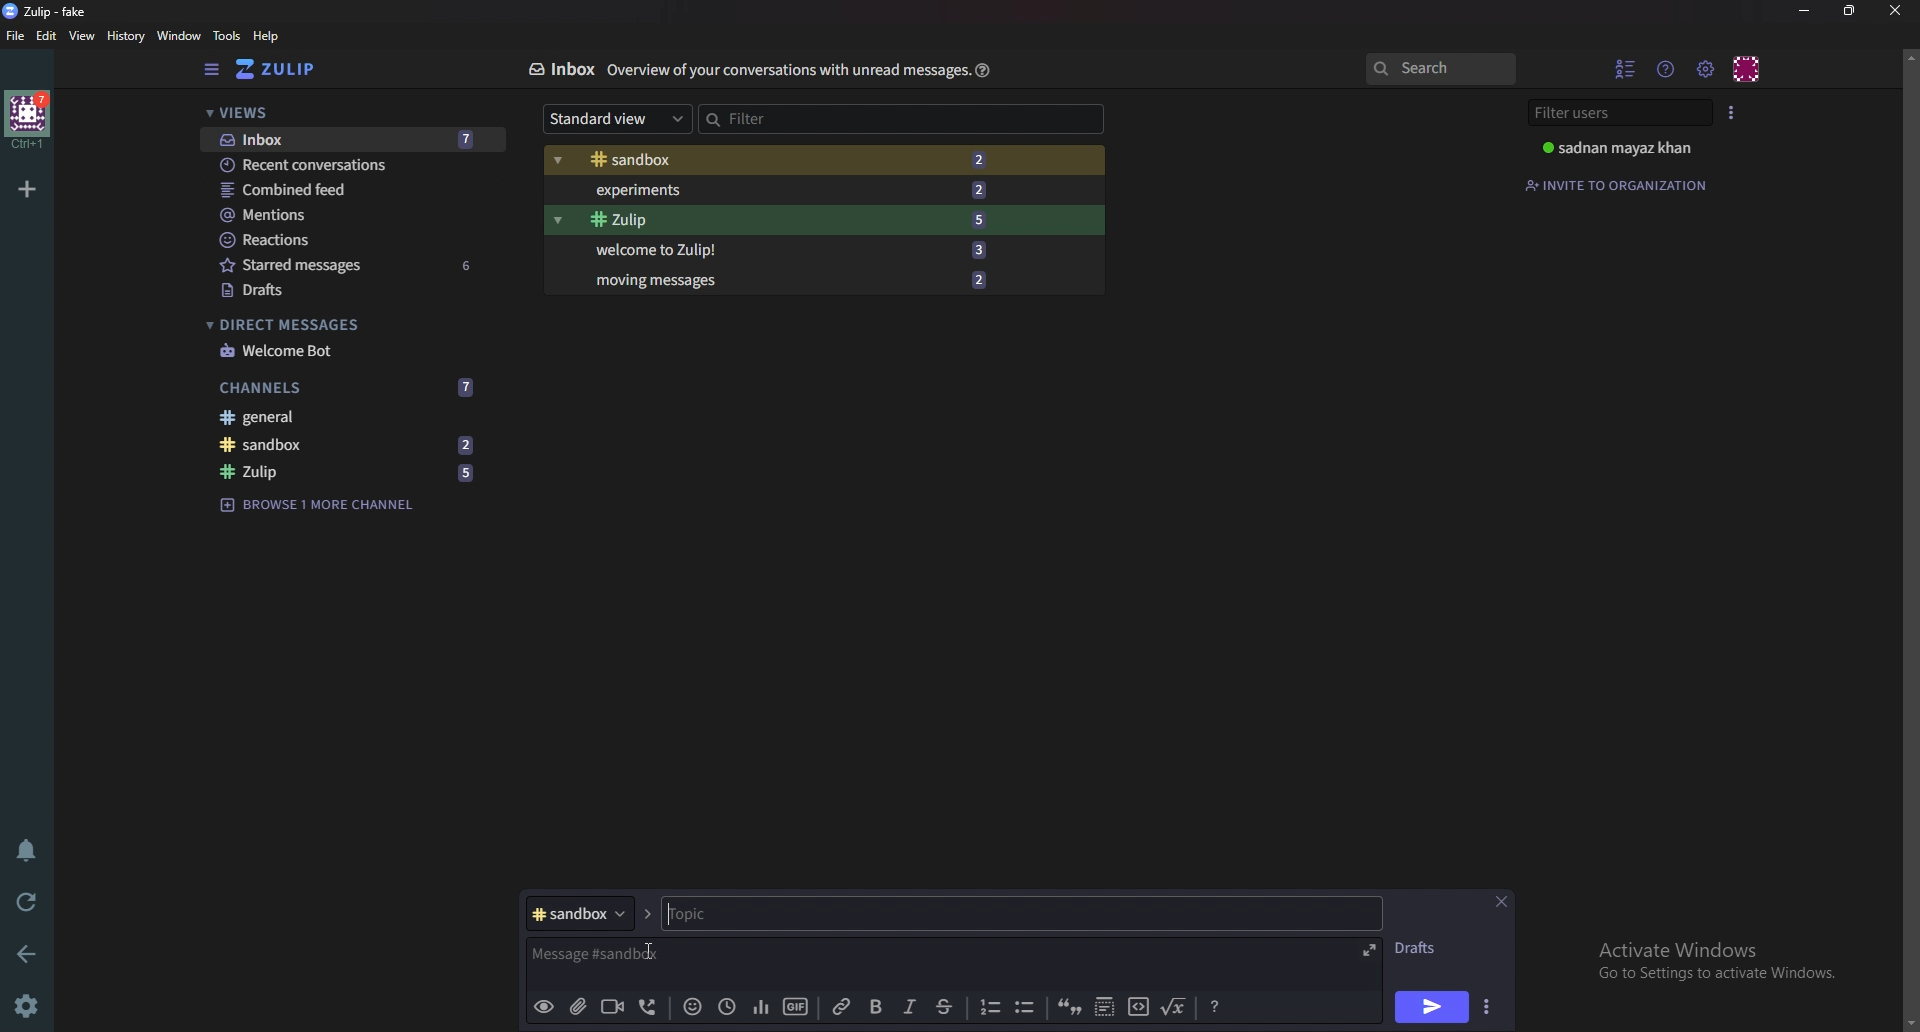 This screenshot has height=1032, width=1920. What do you see at coordinates (543, 1008) in the screenshot?
I see `preview` at bounding box center [543, 1008].